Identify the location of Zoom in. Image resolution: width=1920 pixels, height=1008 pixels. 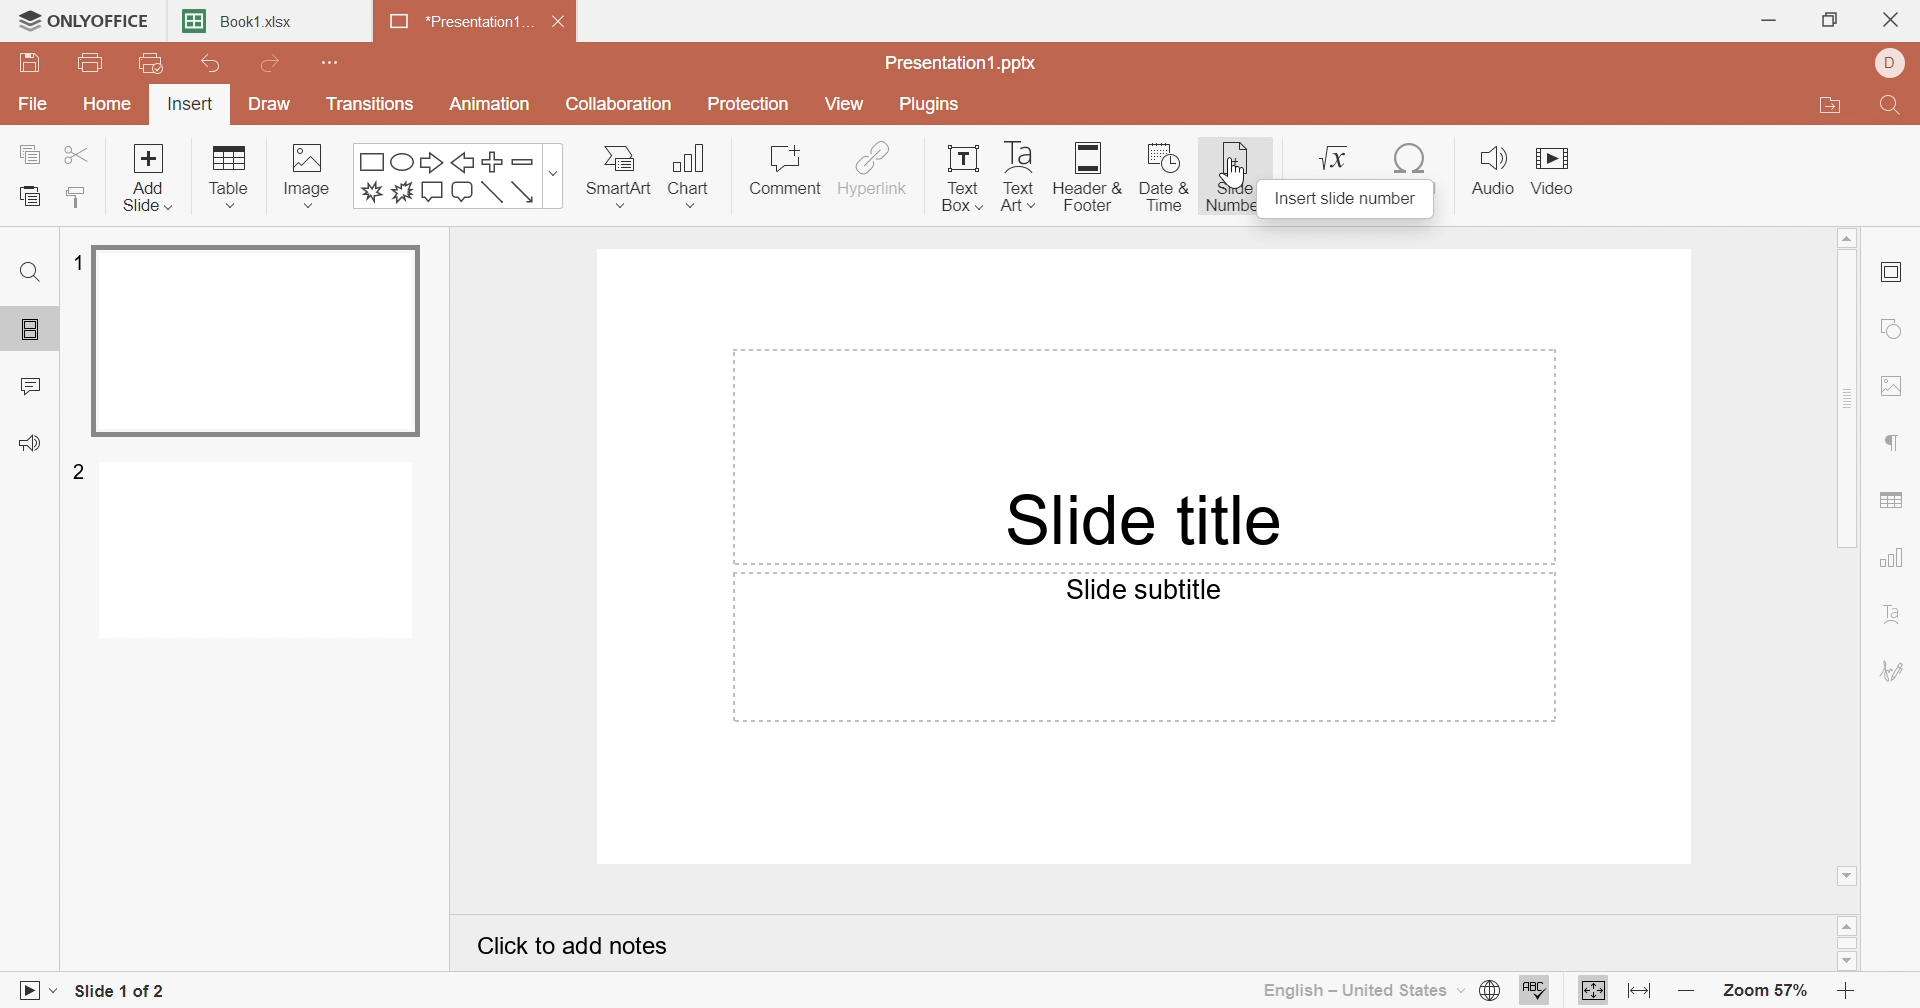
(1853, 991).